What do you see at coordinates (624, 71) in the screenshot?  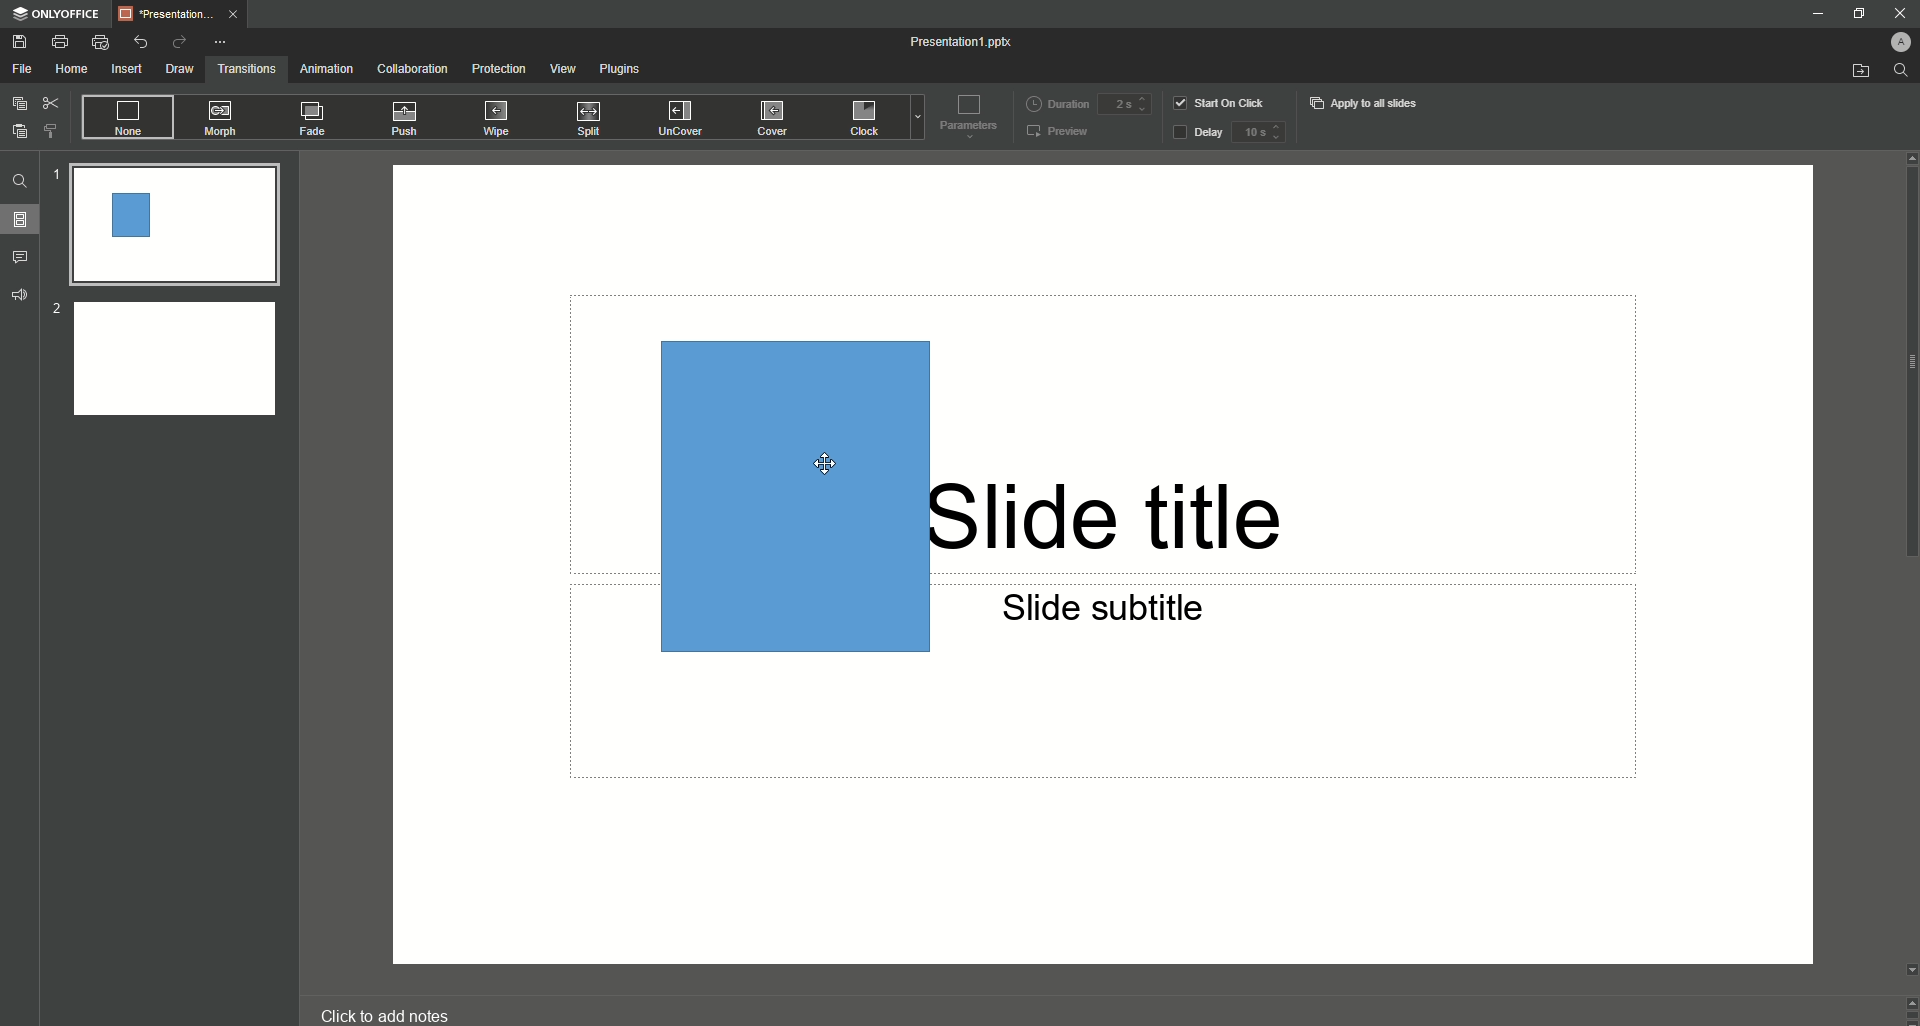 I see `Plugins` at bounding box center [624, 71].